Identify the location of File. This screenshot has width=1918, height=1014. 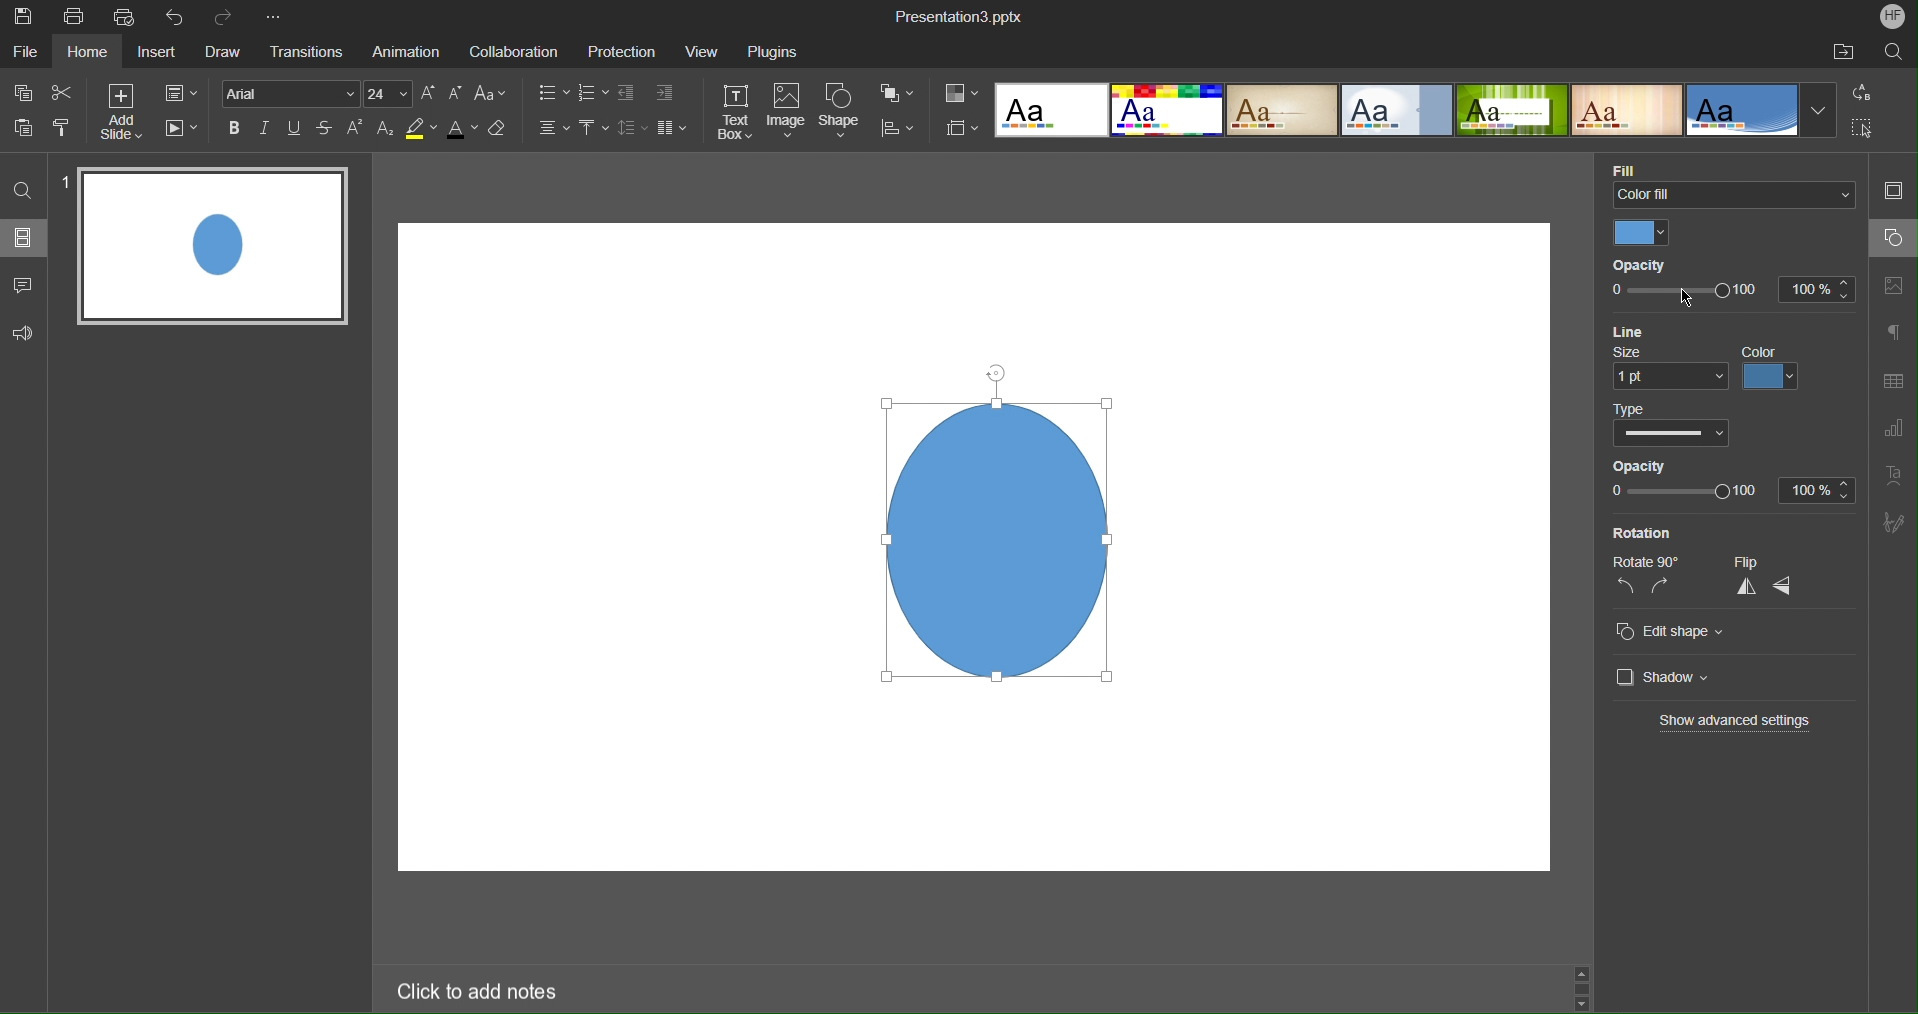
(24, 52).